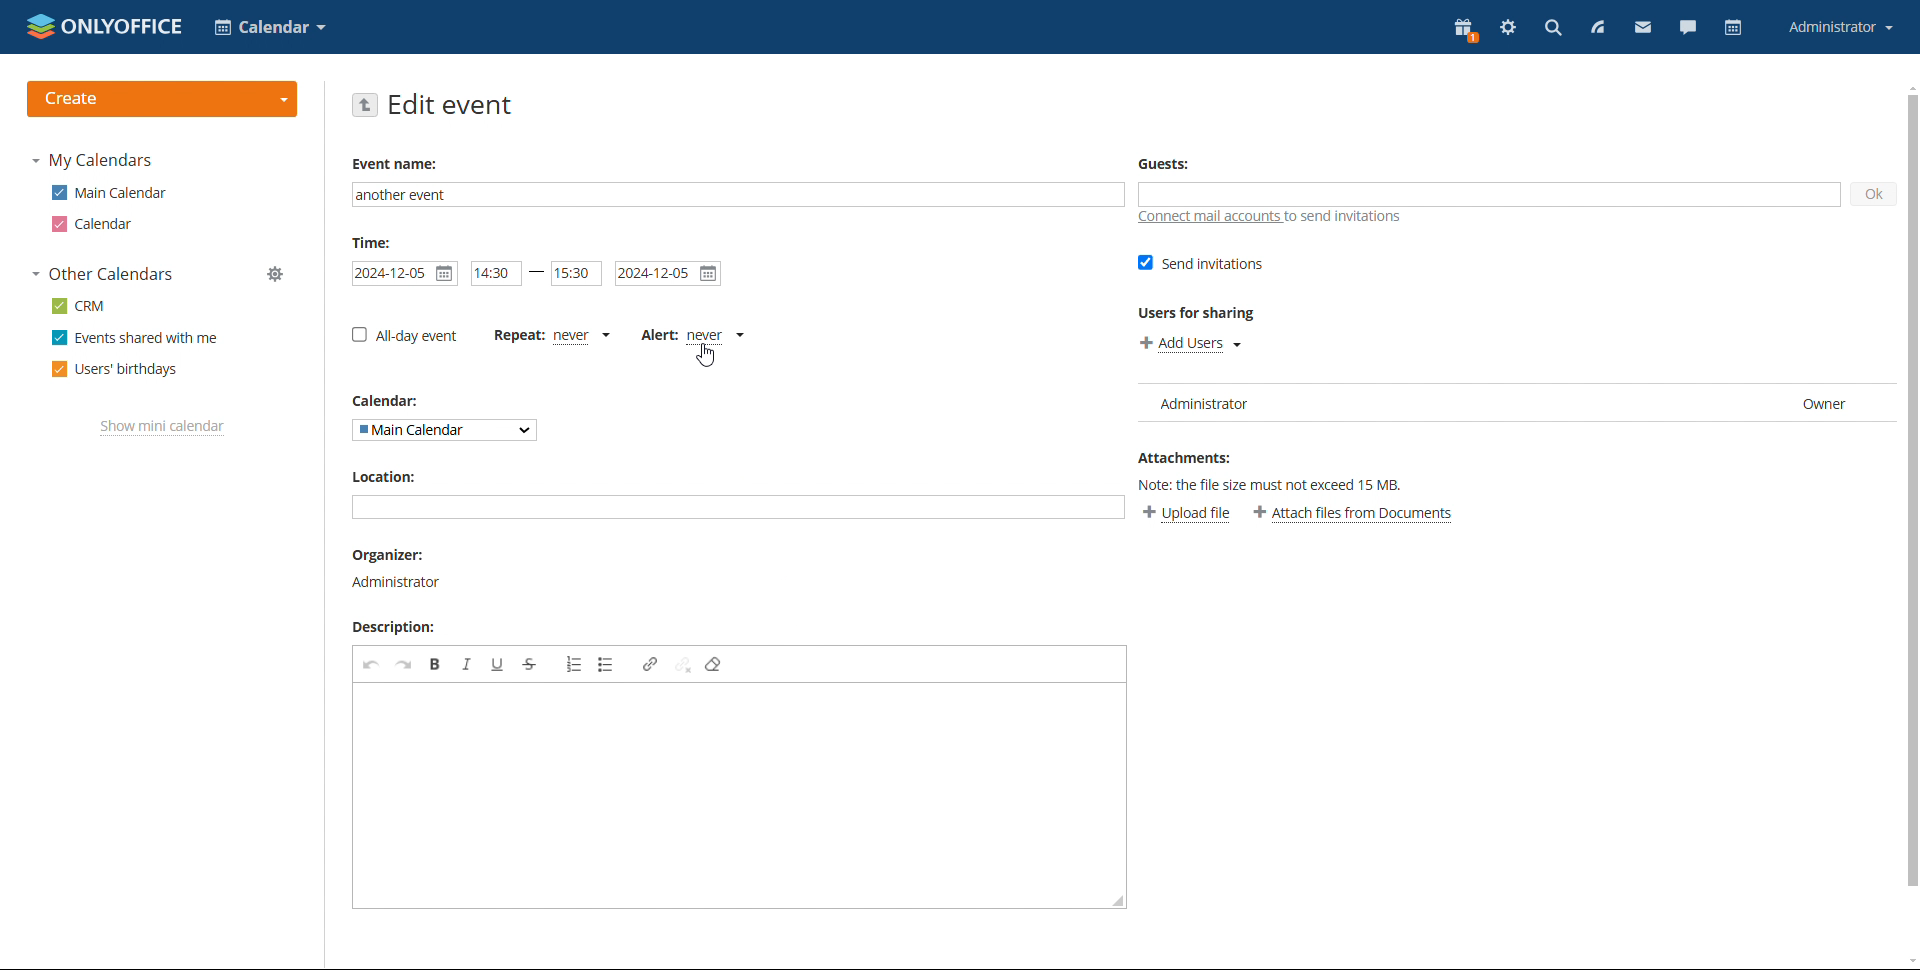  What do you see at coordinates (1734, 28) in the screenshot?
I see `calendar` at bounding box center [1734, 28].